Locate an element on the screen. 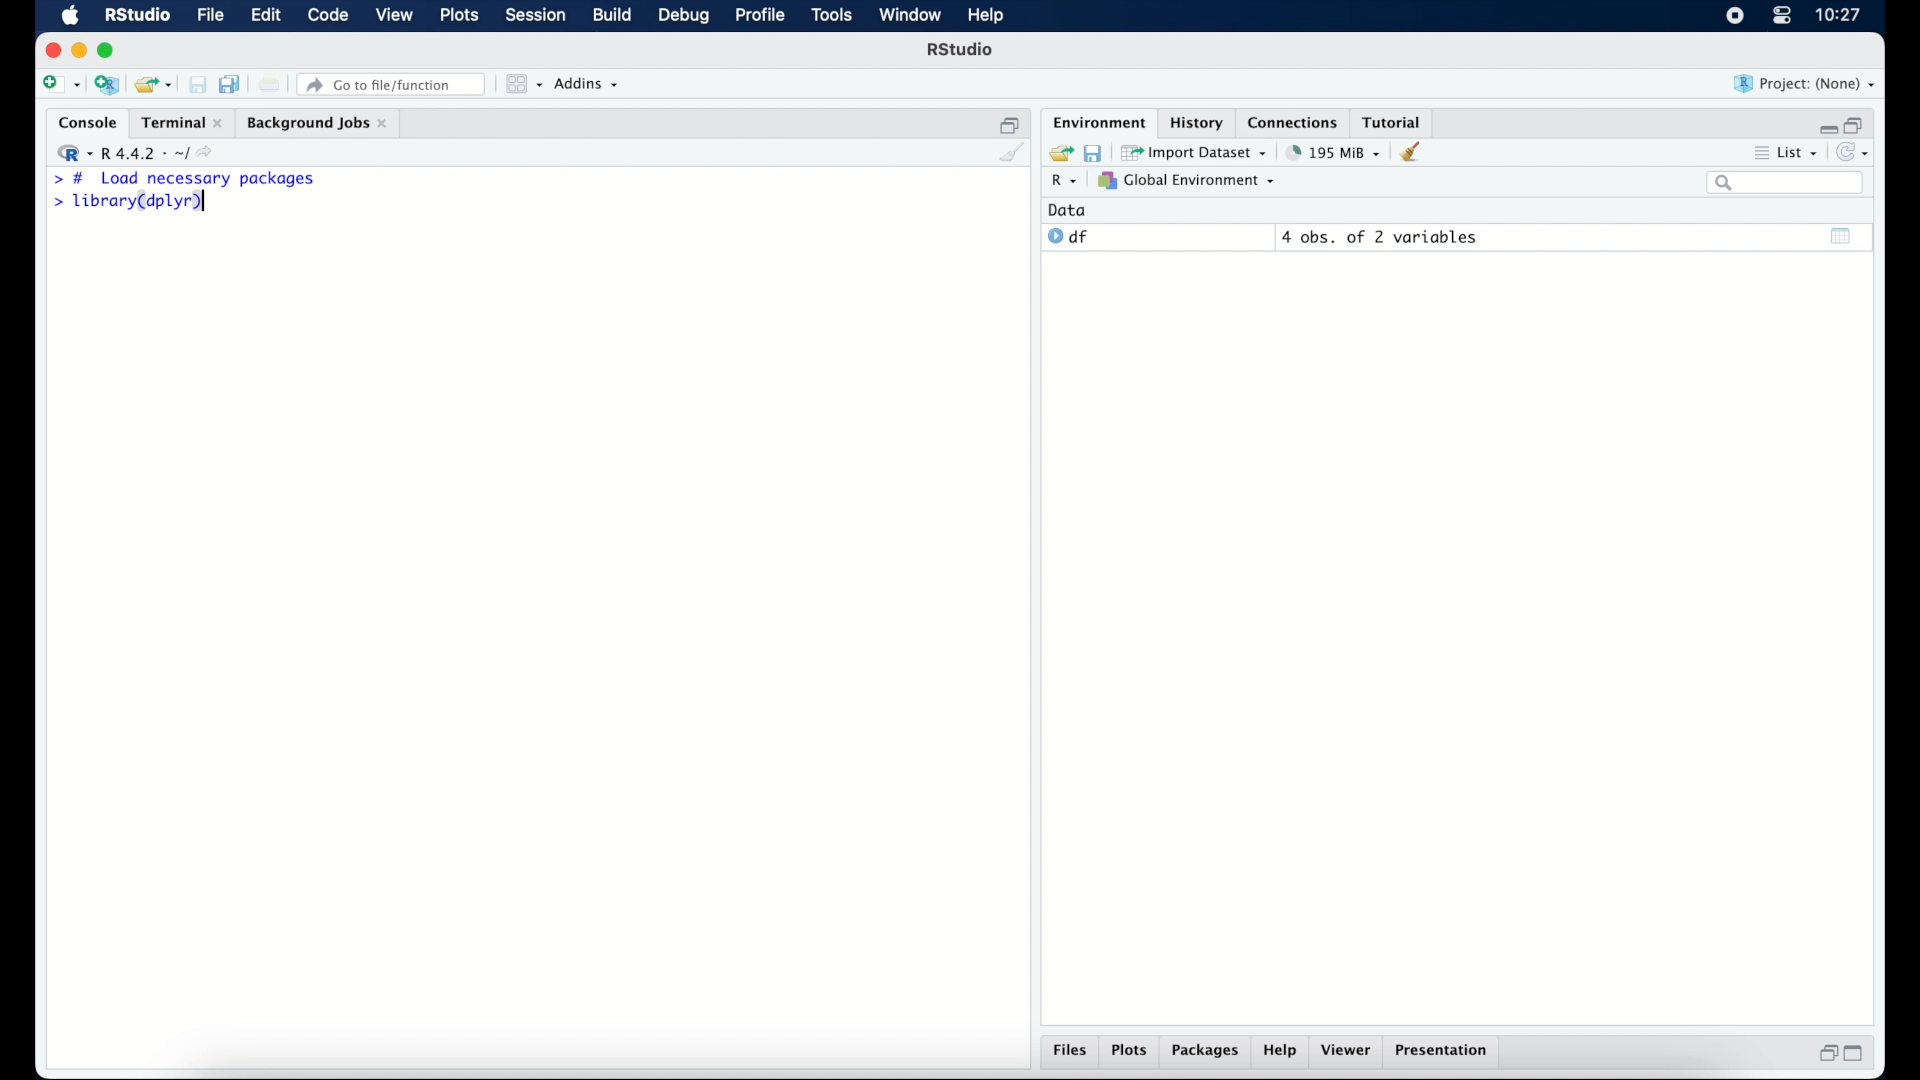 The height and width of the screenshot is (1080, 1920). df is located at coordinates (1068, 237).